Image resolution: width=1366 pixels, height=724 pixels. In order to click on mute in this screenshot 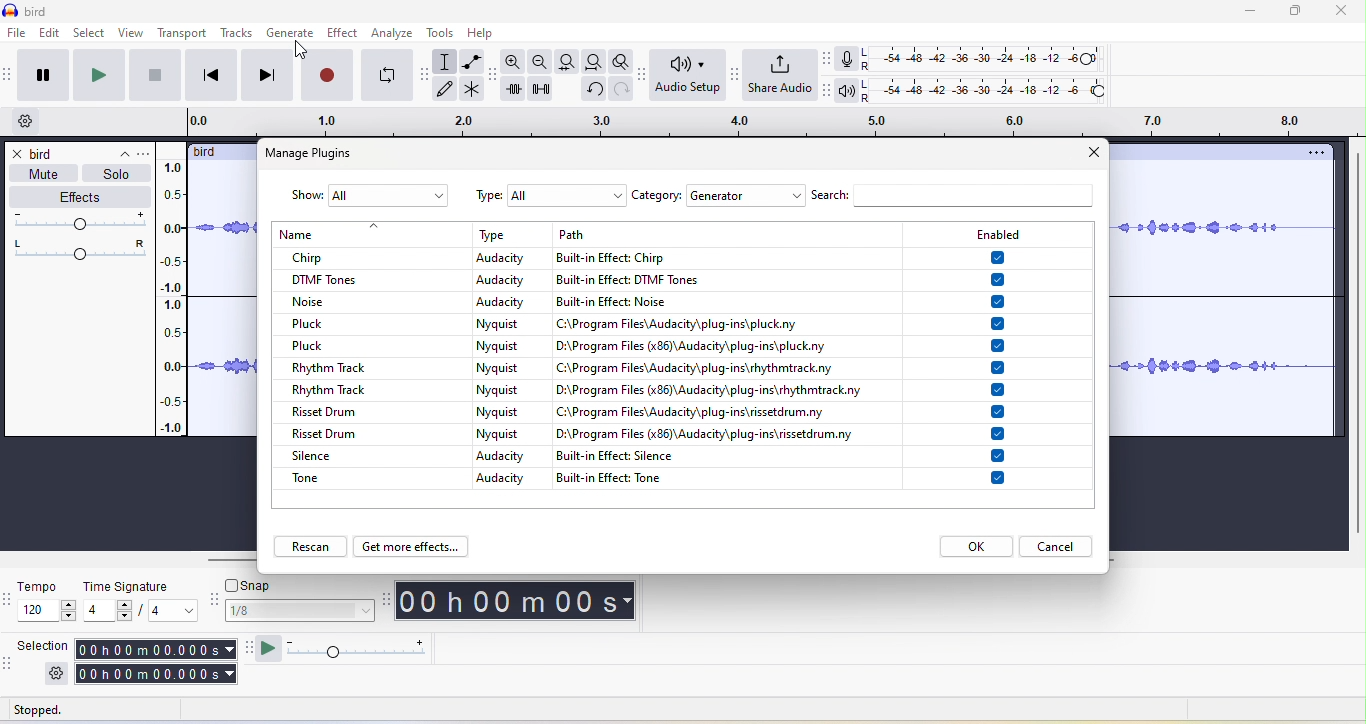, I will do `click(50, 173)`.